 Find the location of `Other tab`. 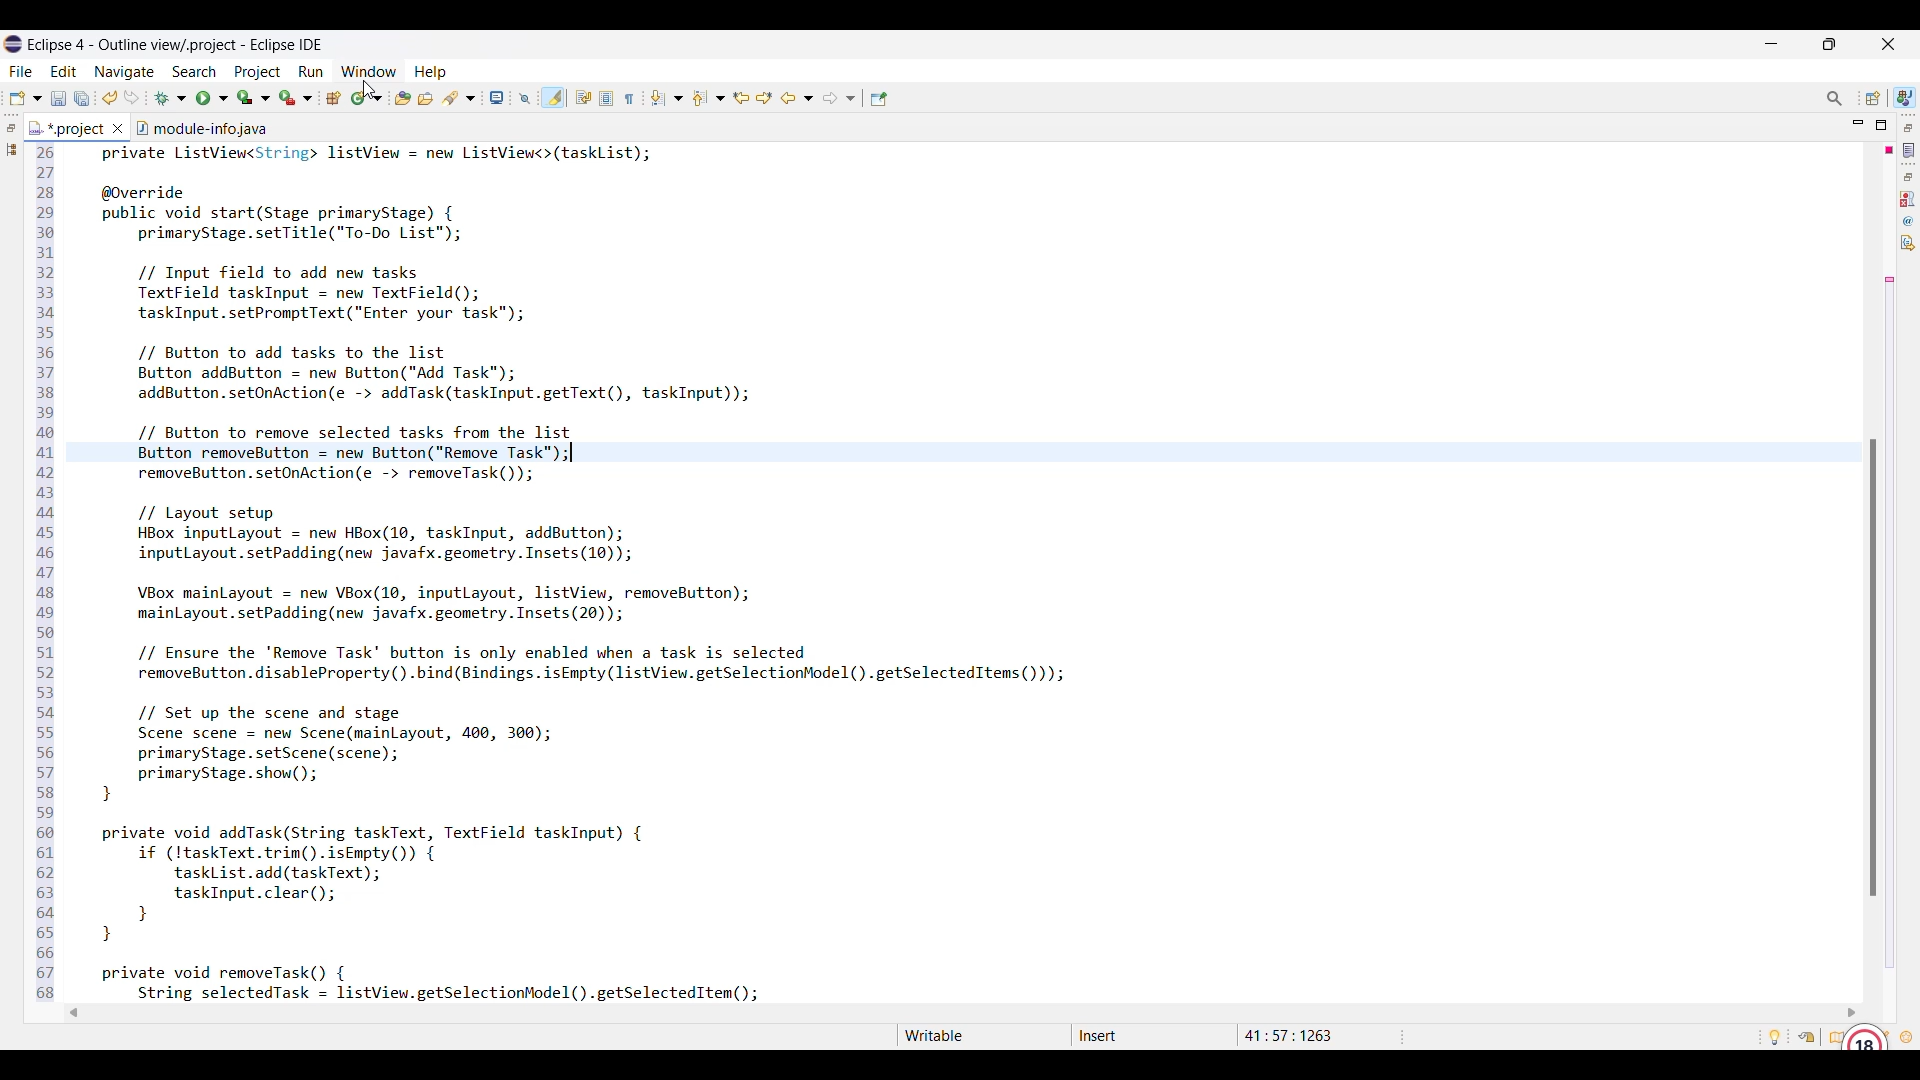

Other tab is located at coordinates (201, 126).